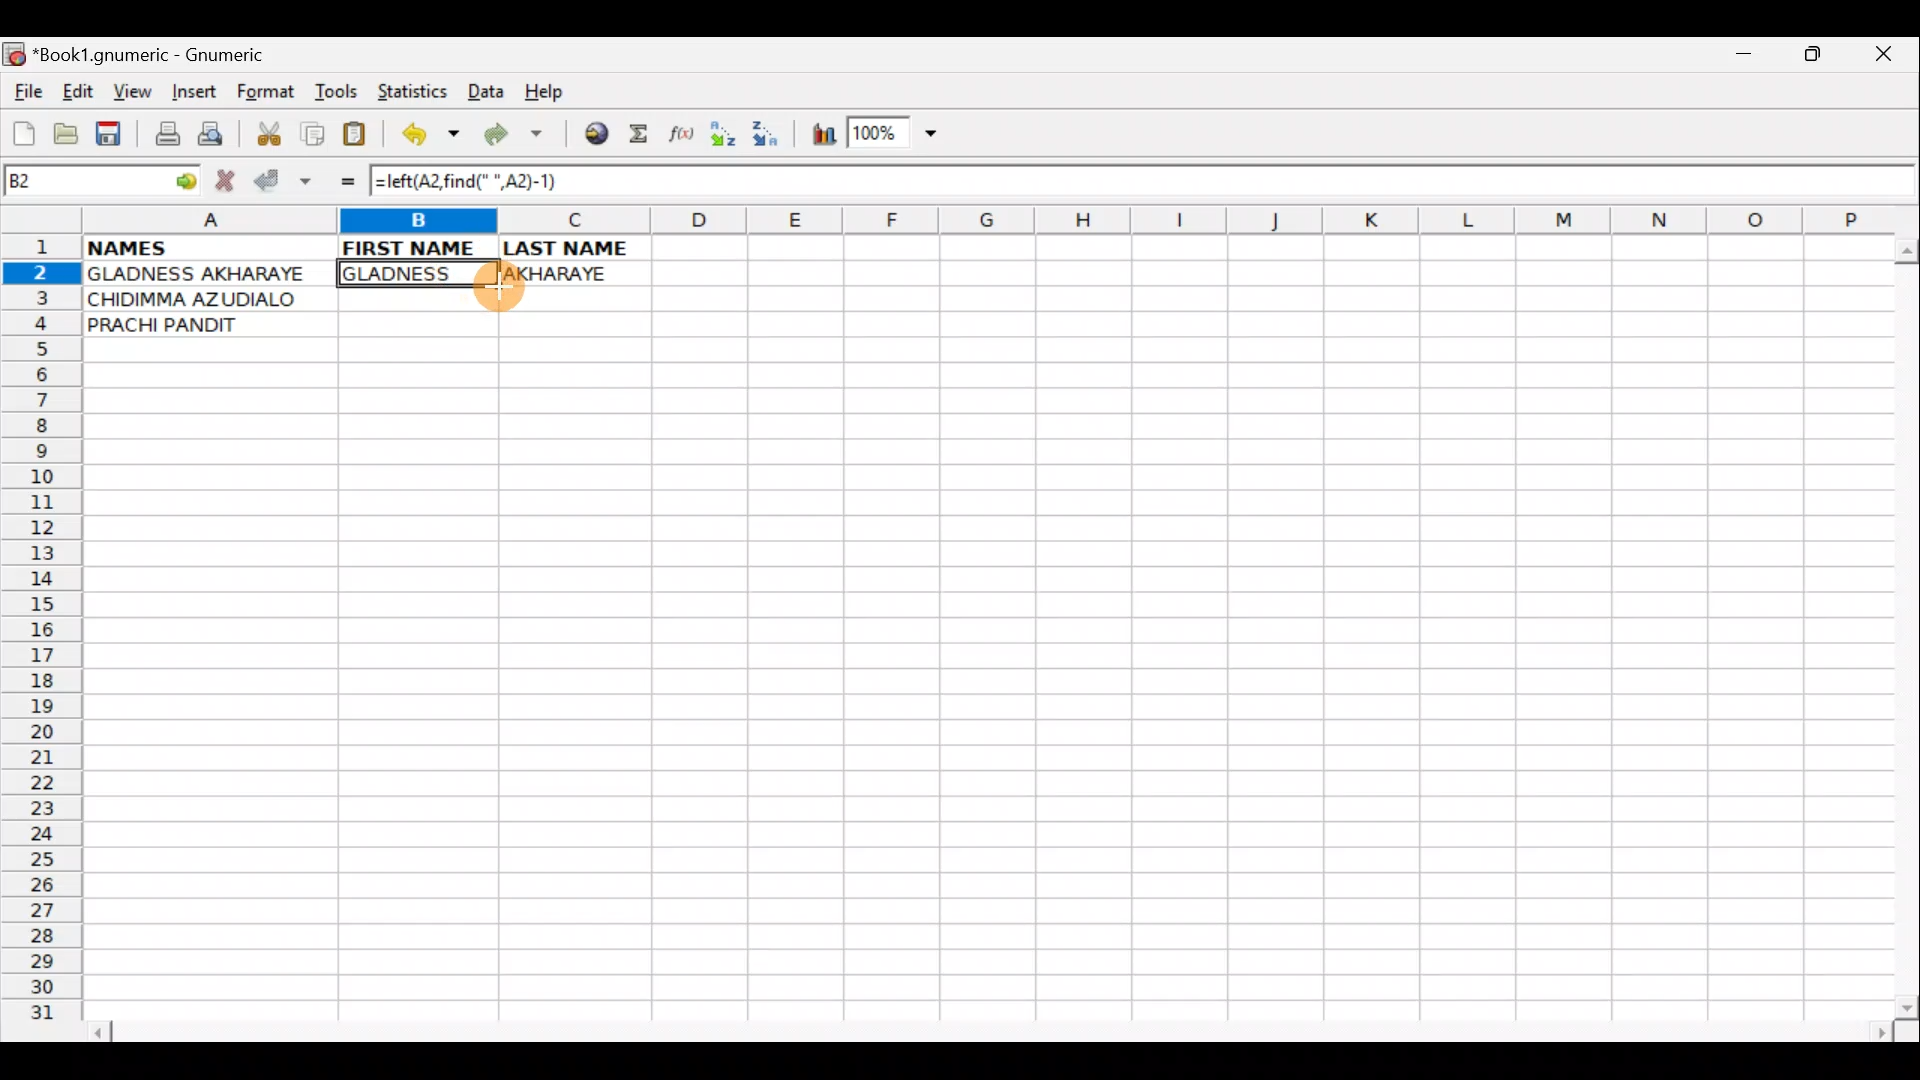 This screenshot has width=1920, height=1080. Describe the element at coordinates (994, 1029) in the screenshot. I see `Scroll bar` at that location.